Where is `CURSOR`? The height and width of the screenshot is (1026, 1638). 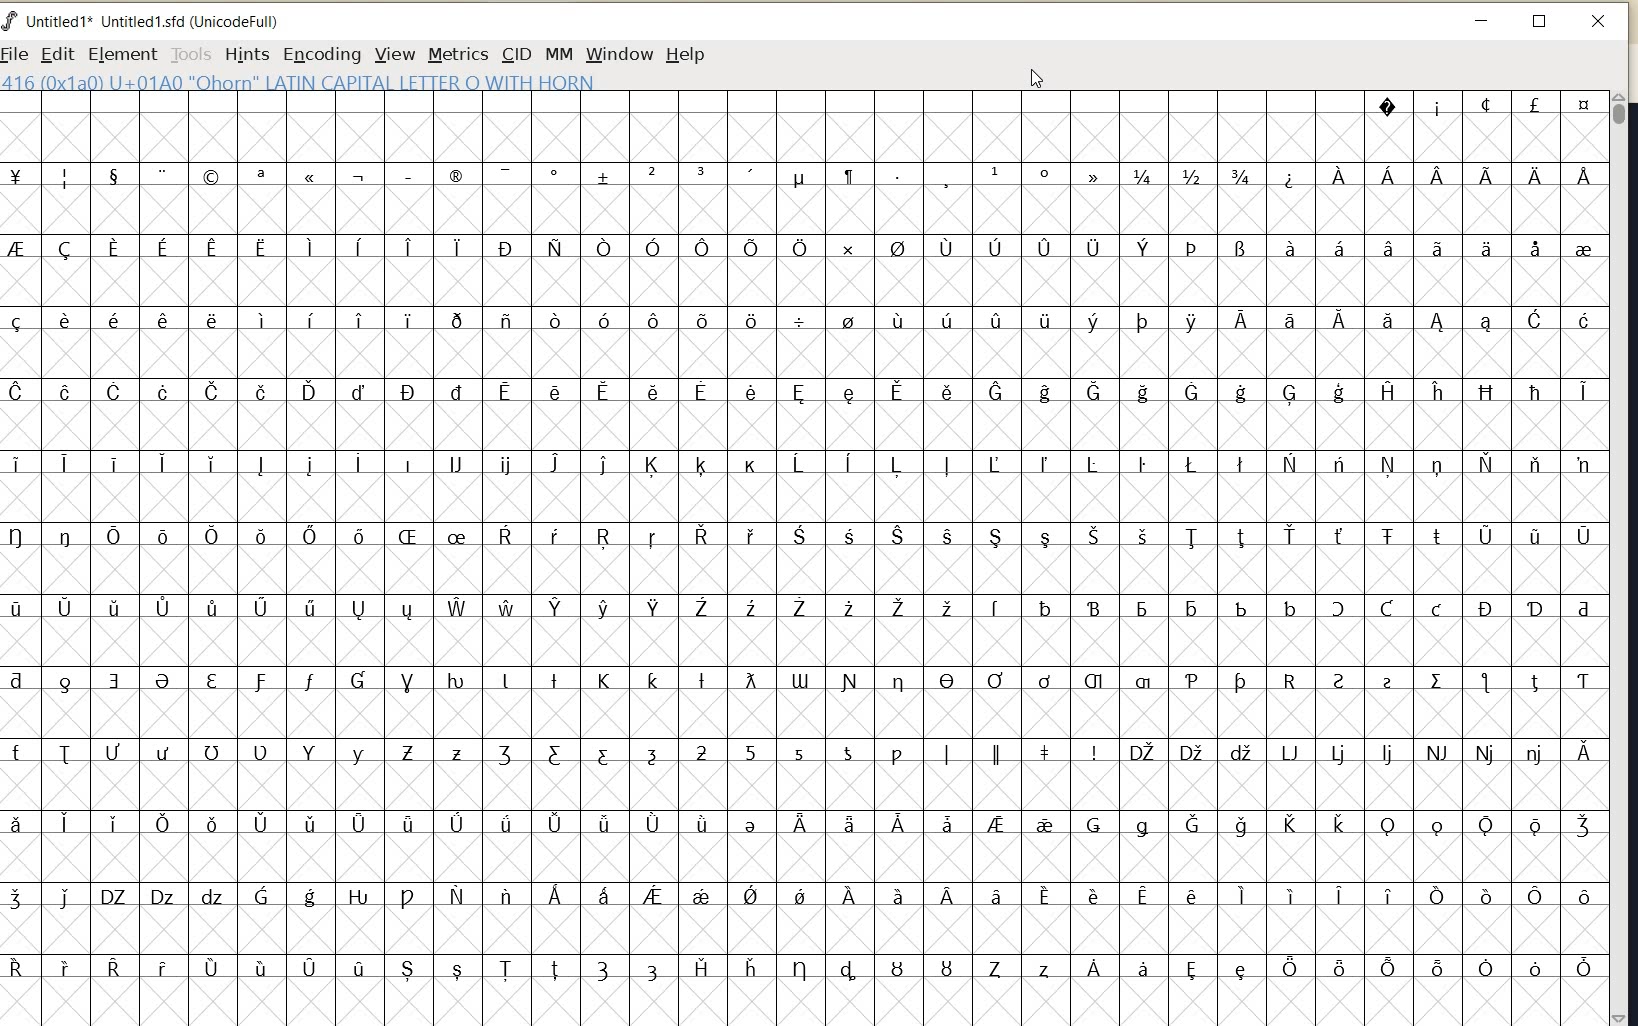
CURSOR is located at coordinates (1036, 78).